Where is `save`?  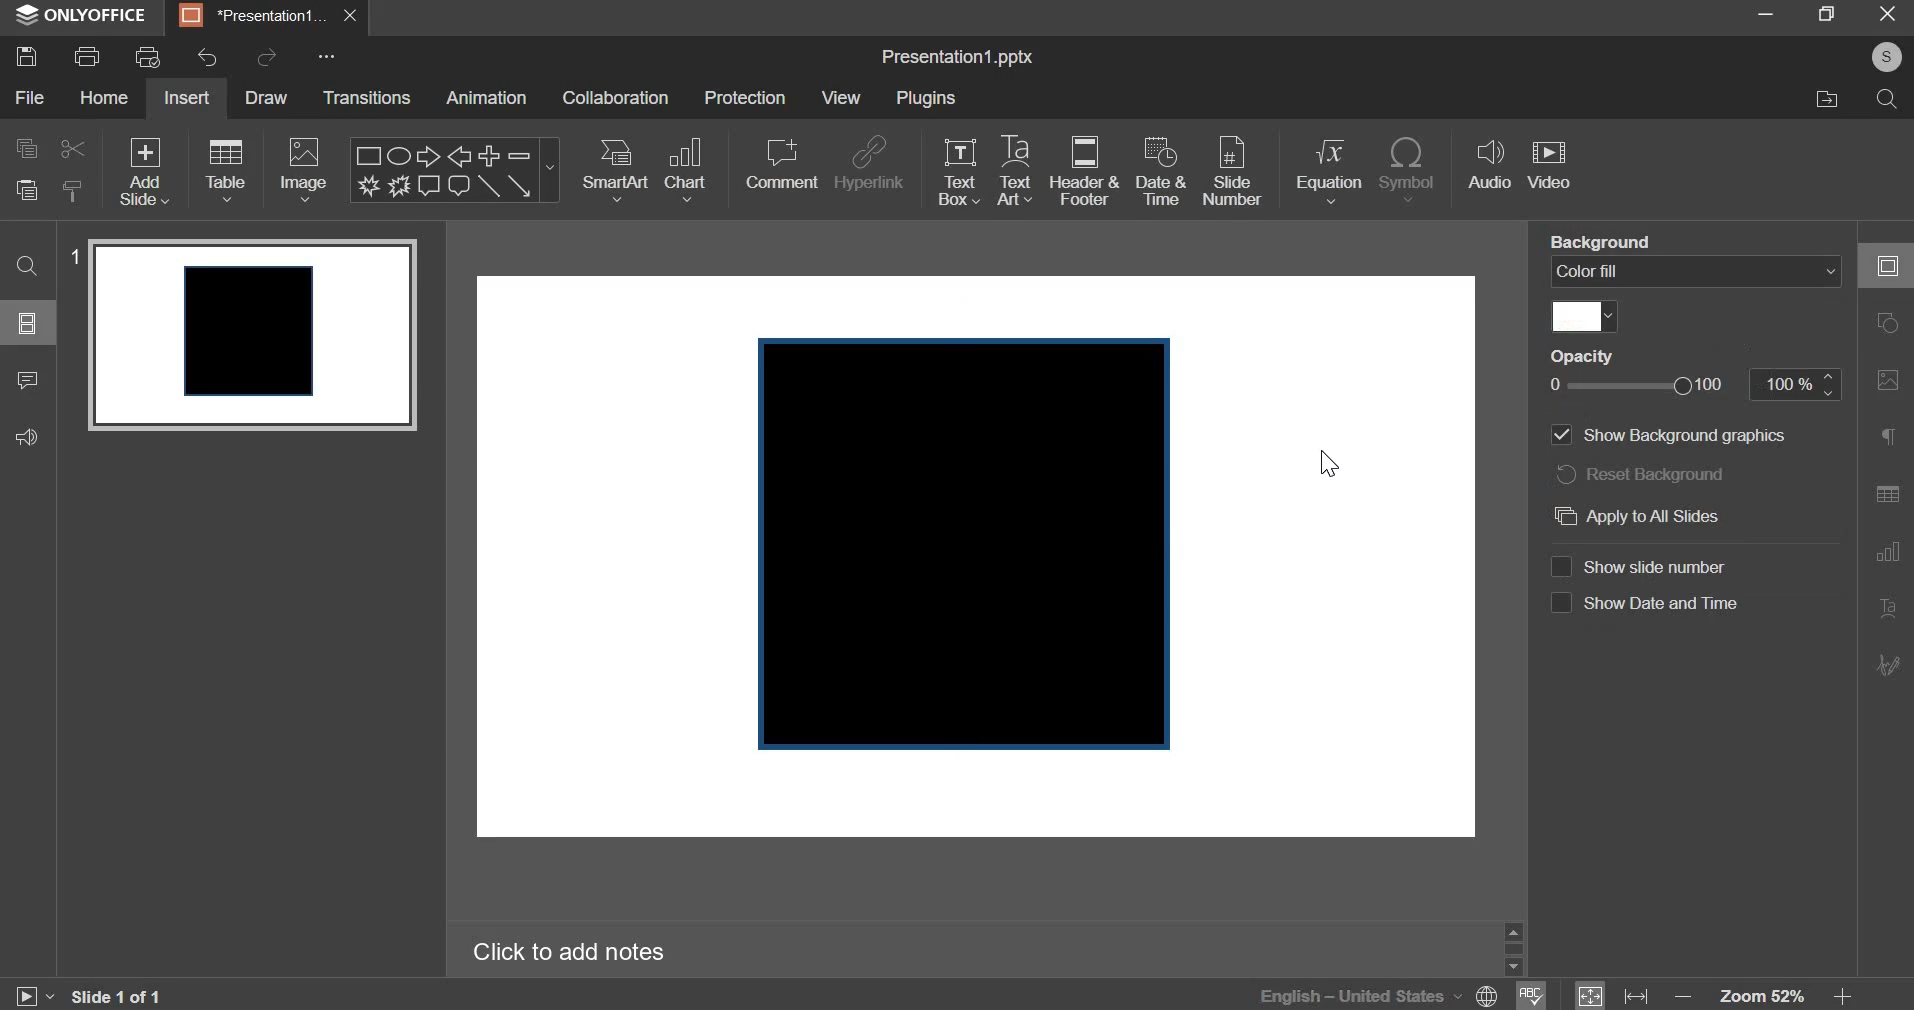
save is located at coordinates (28, 56).